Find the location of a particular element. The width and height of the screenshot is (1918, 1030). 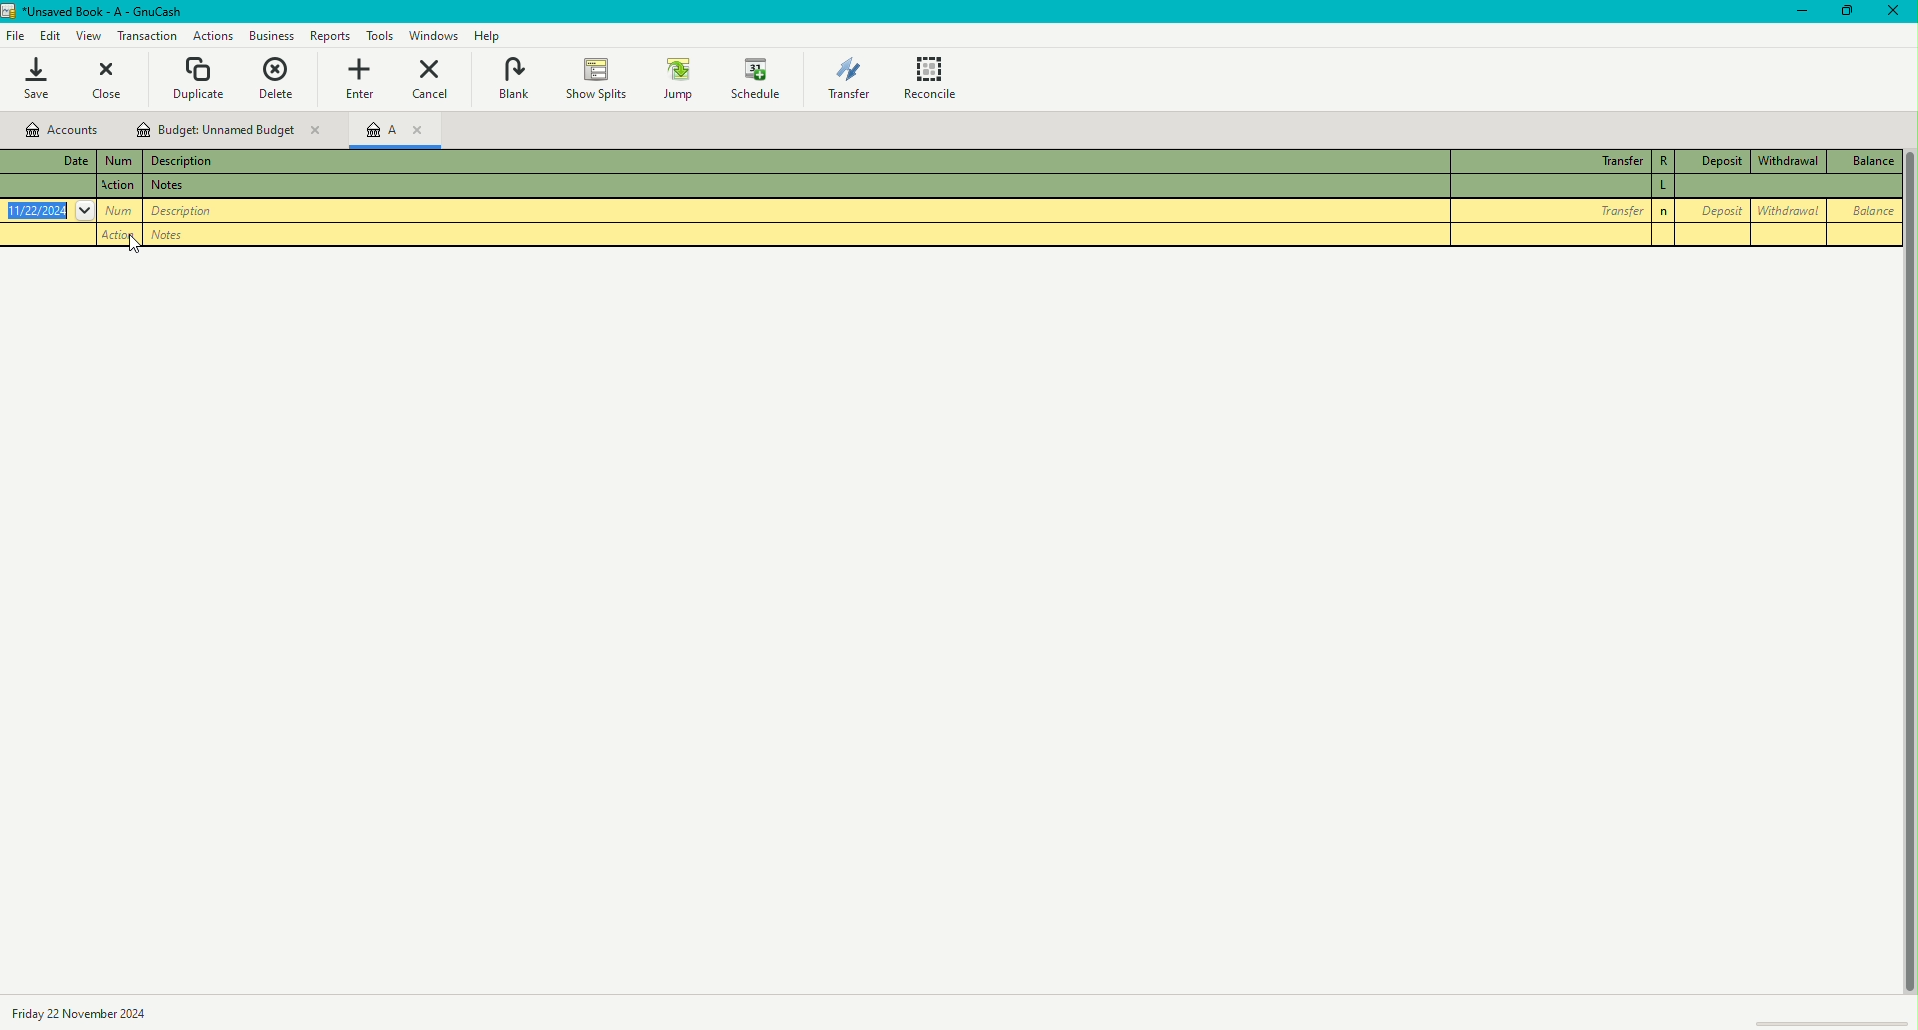

Reconcile is located at coordinates (935, 78).